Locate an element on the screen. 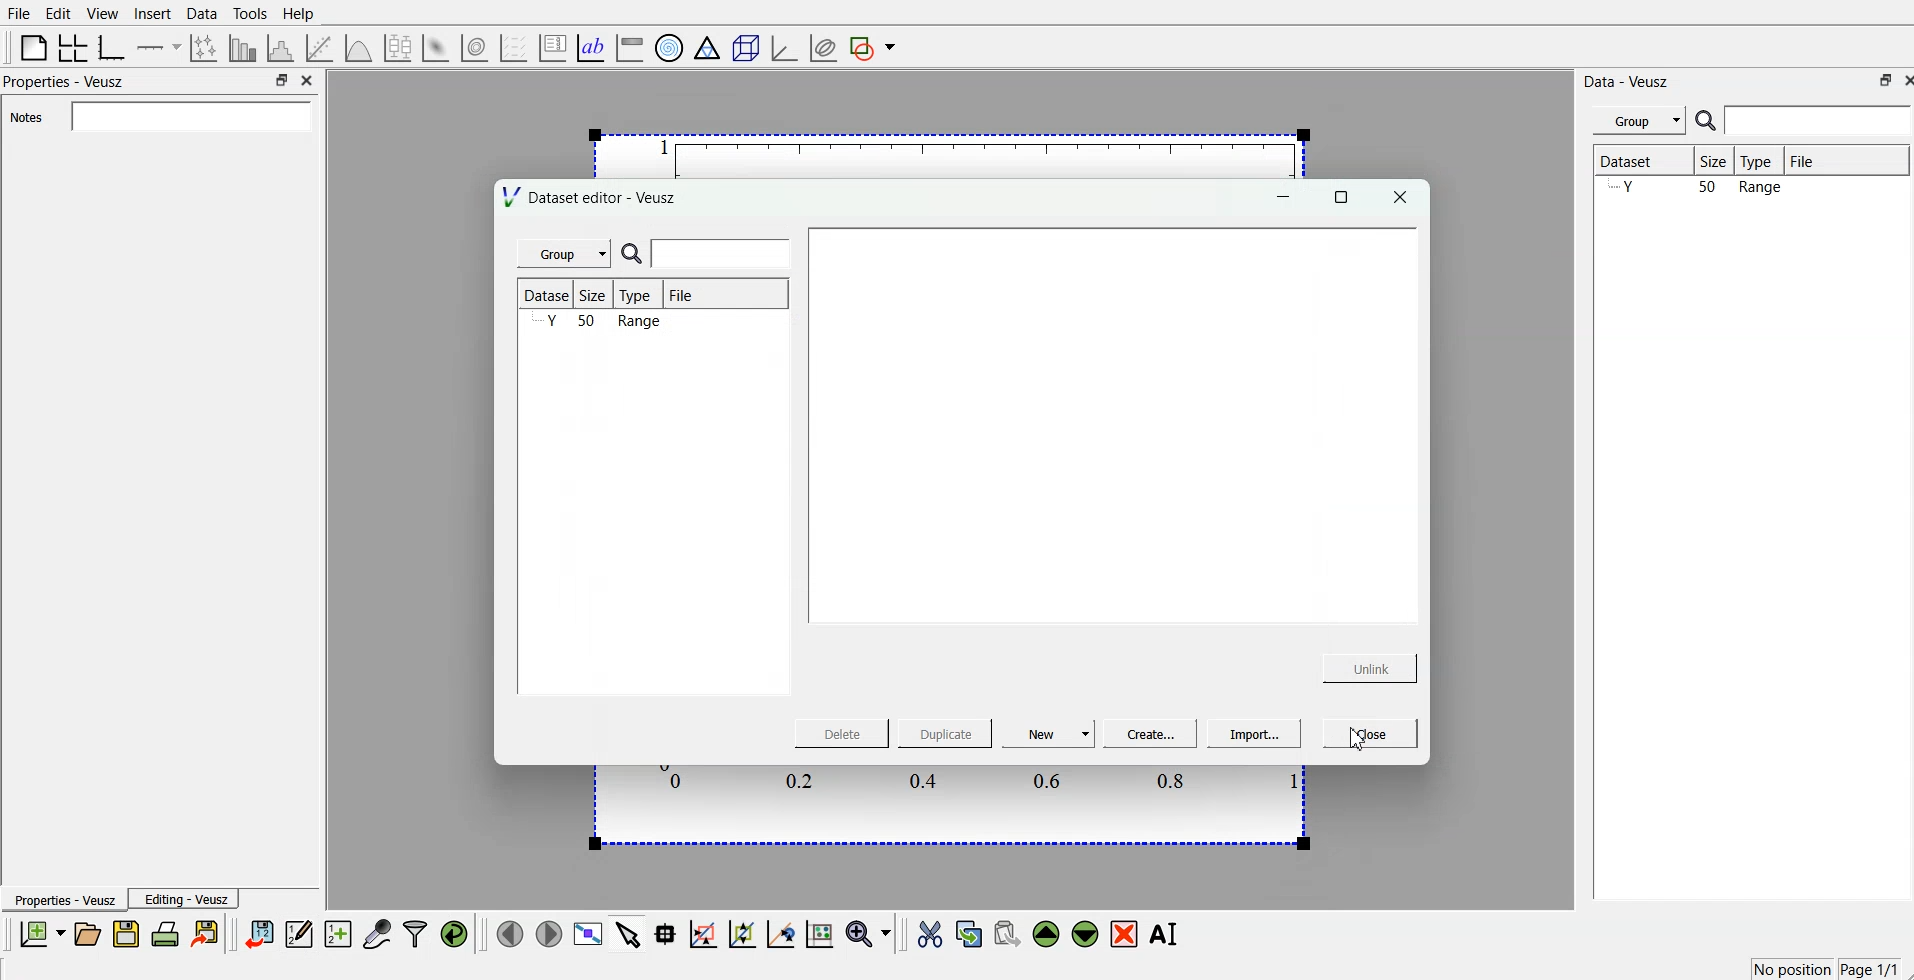 The width and height of the screenshot is (1914, 980). cursor is located at coordinates (1359, 742).